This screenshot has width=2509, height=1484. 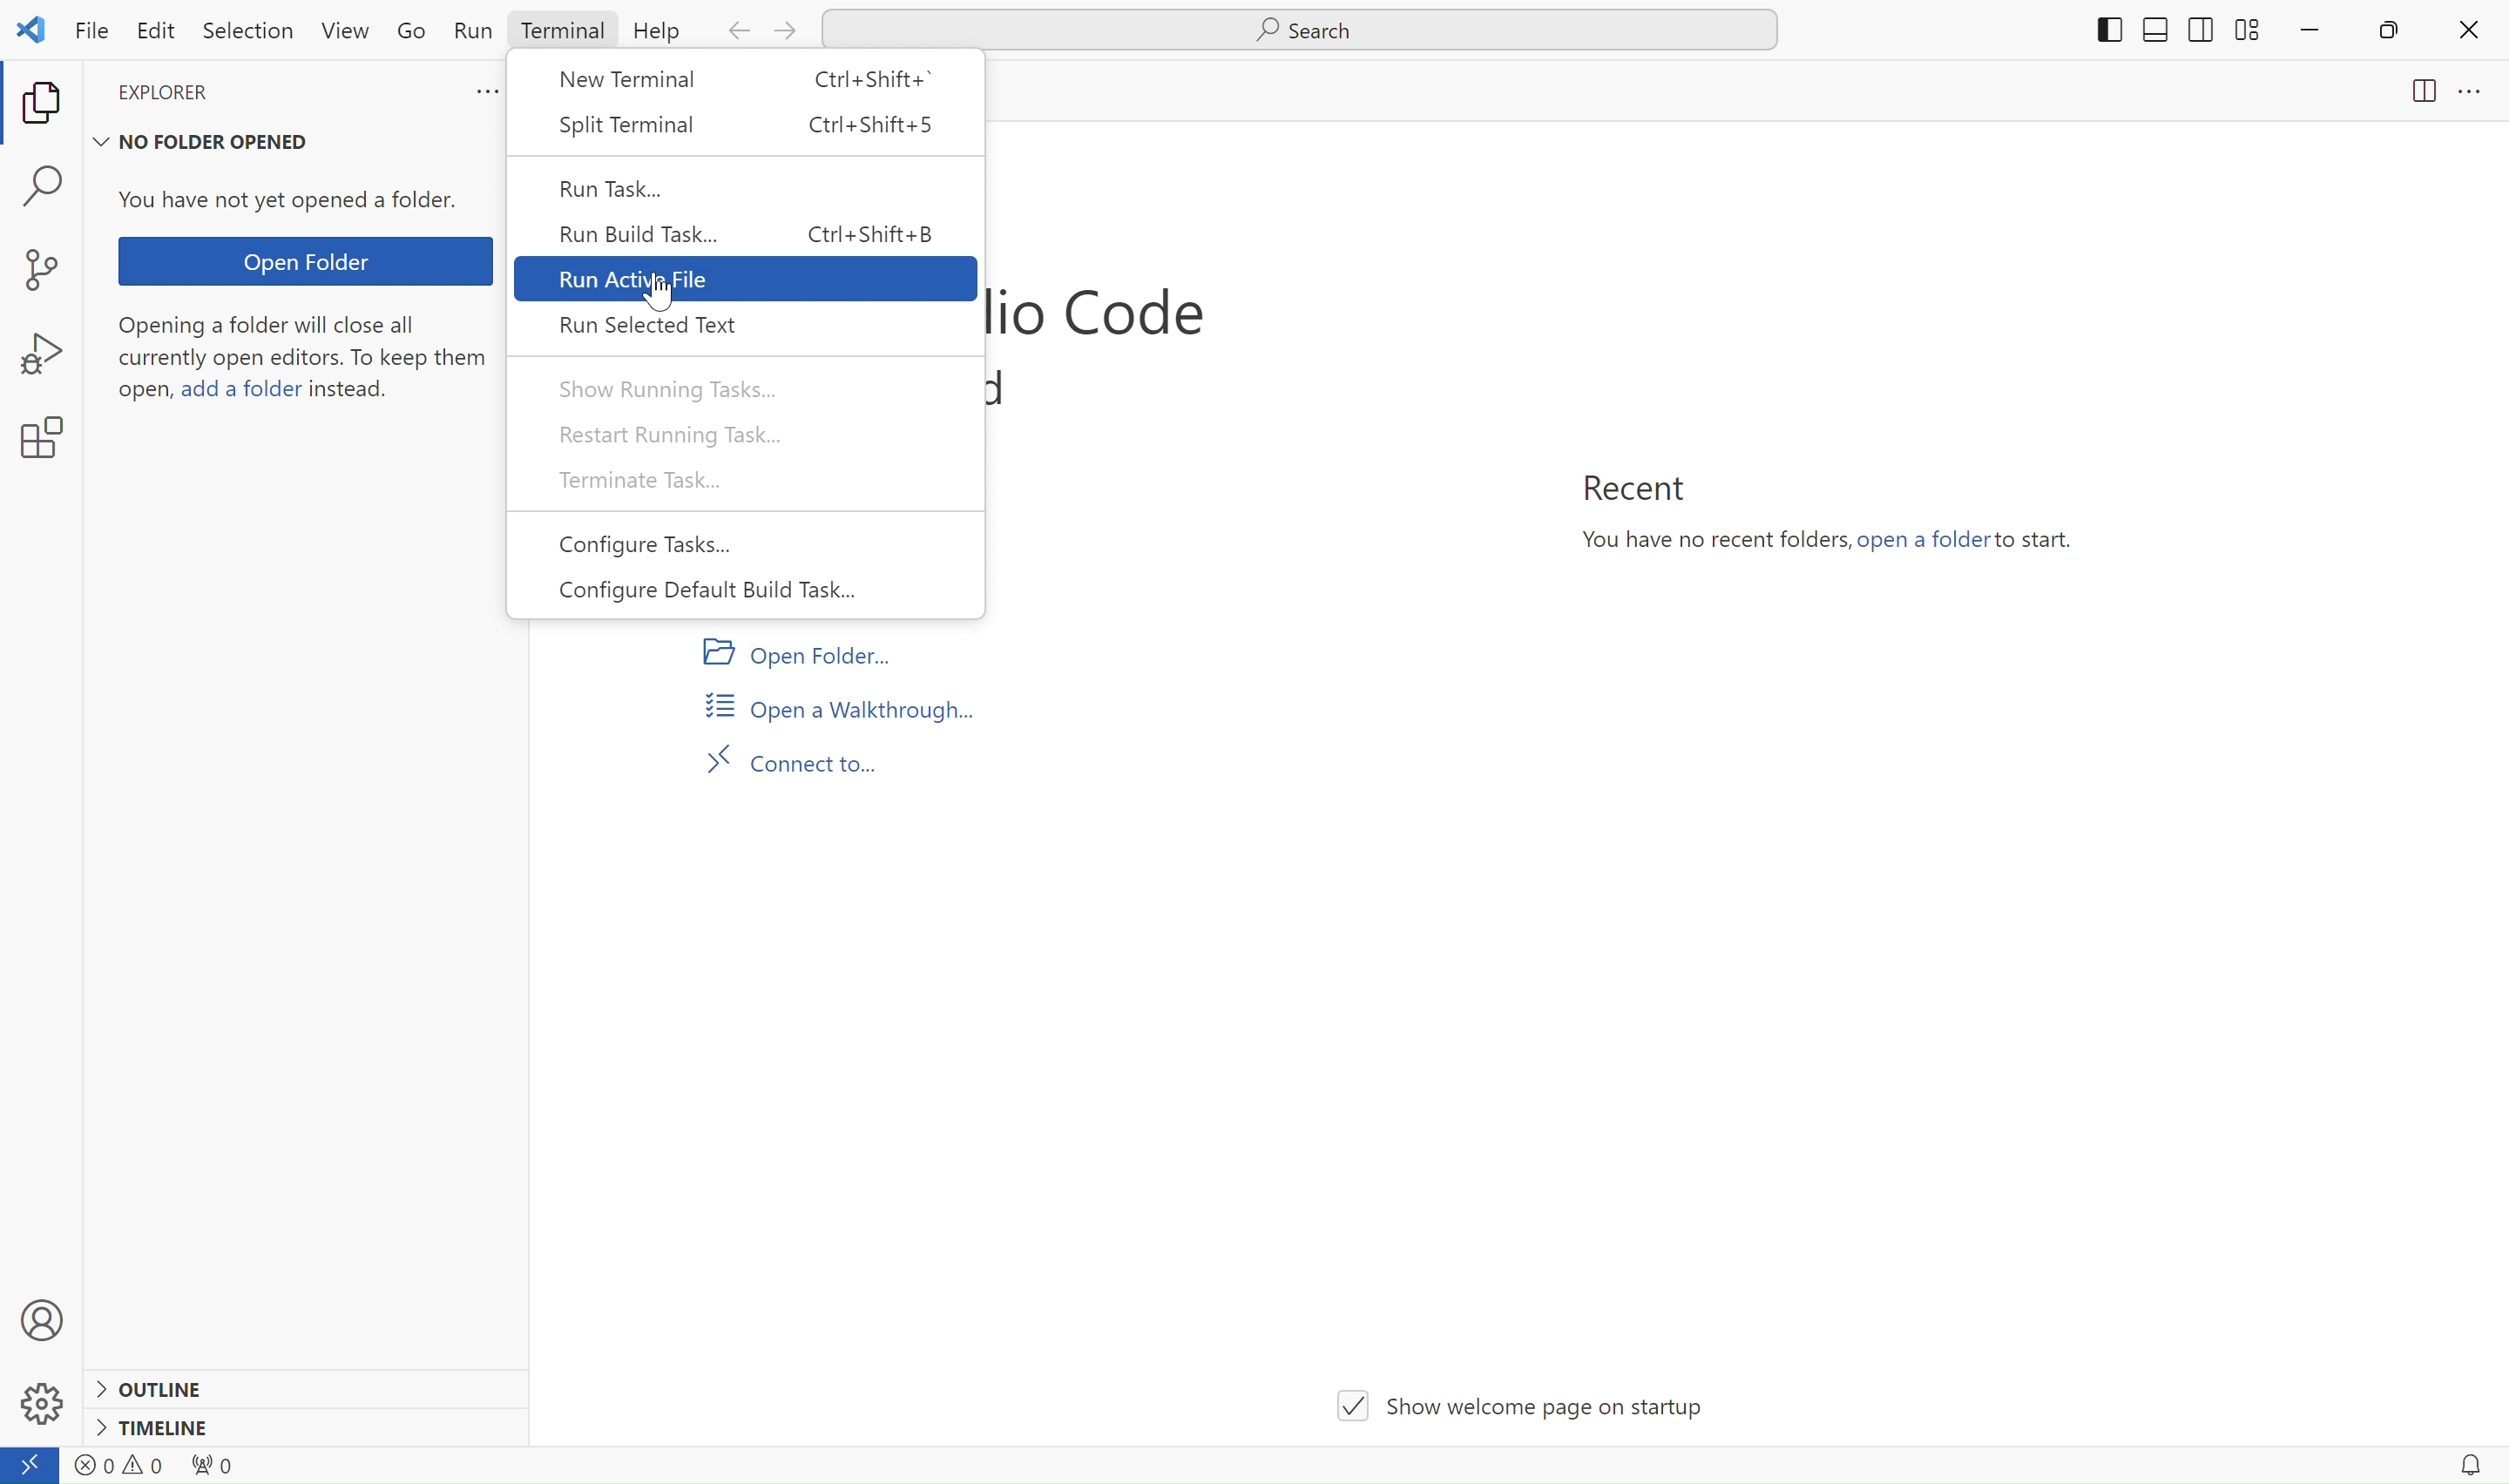 What do you see at coordinates (470, 32) in the screenshot?
I see `Run` at bounding box center [470, 32].